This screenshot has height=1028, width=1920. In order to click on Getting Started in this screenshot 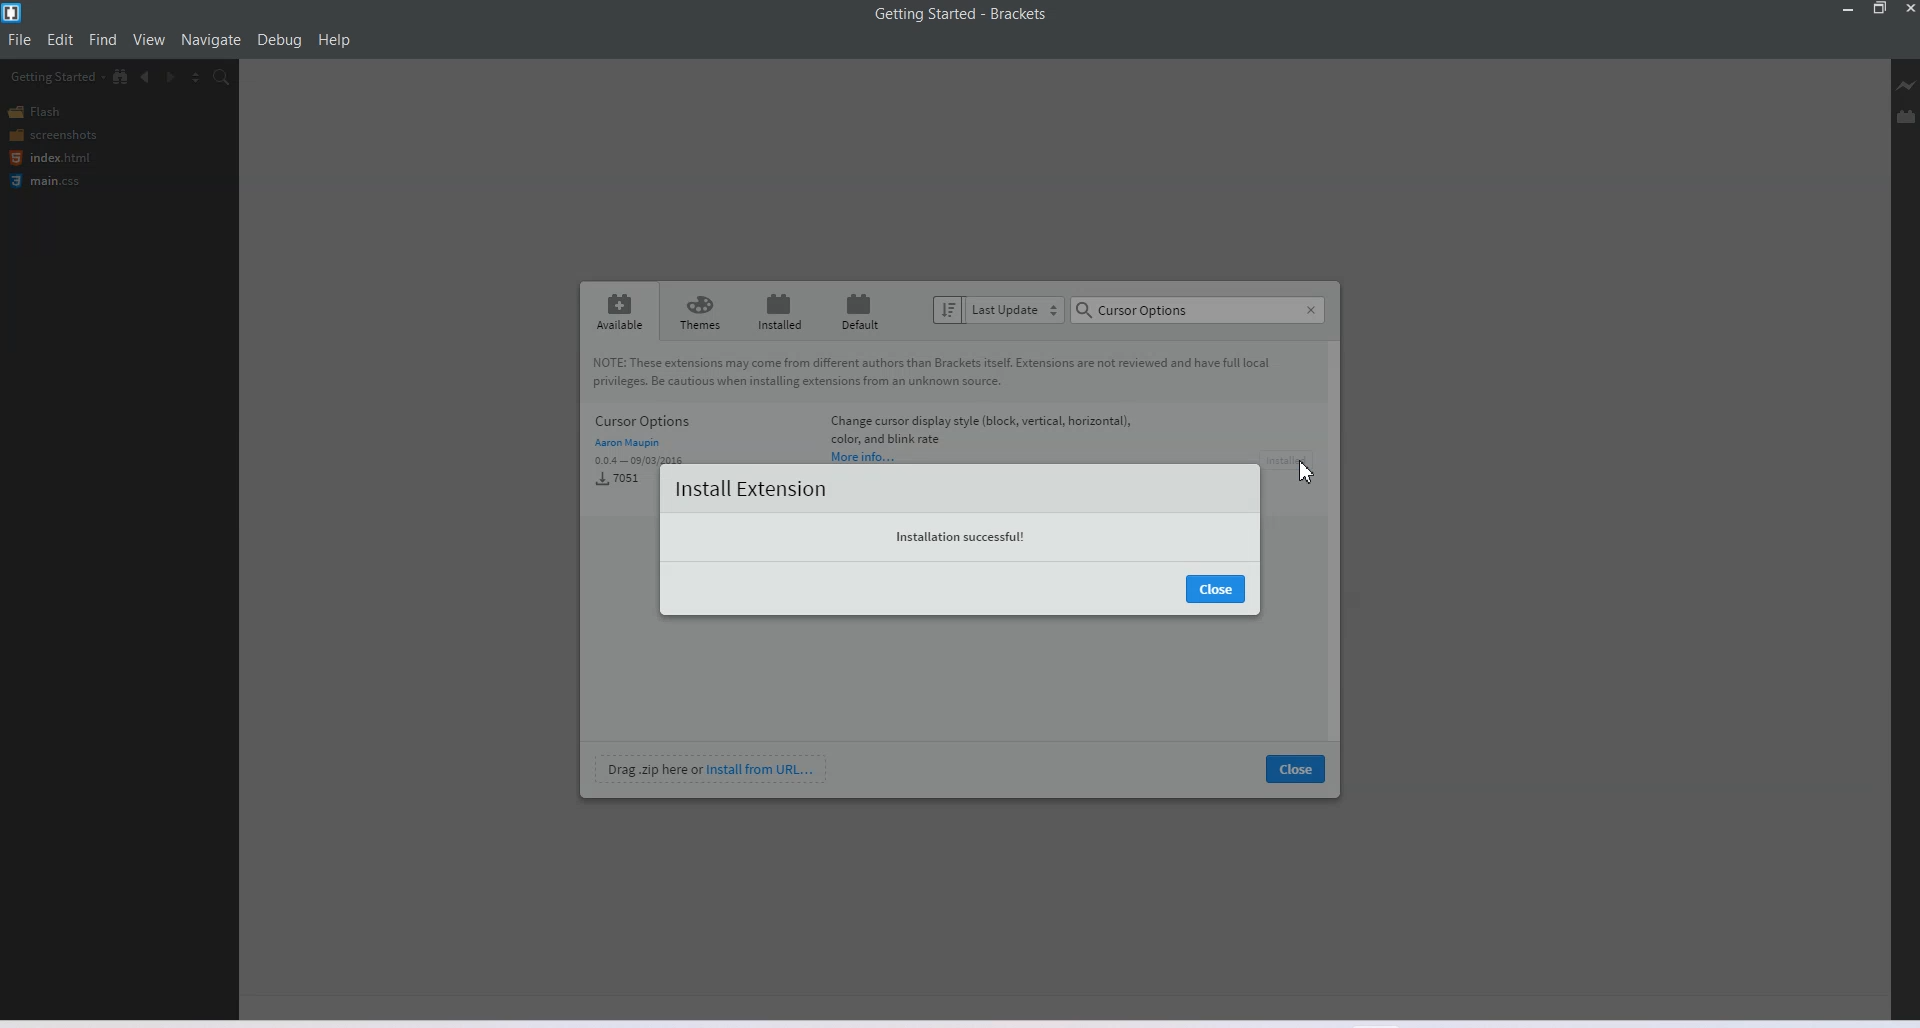, I will do `click(57, 76)`.